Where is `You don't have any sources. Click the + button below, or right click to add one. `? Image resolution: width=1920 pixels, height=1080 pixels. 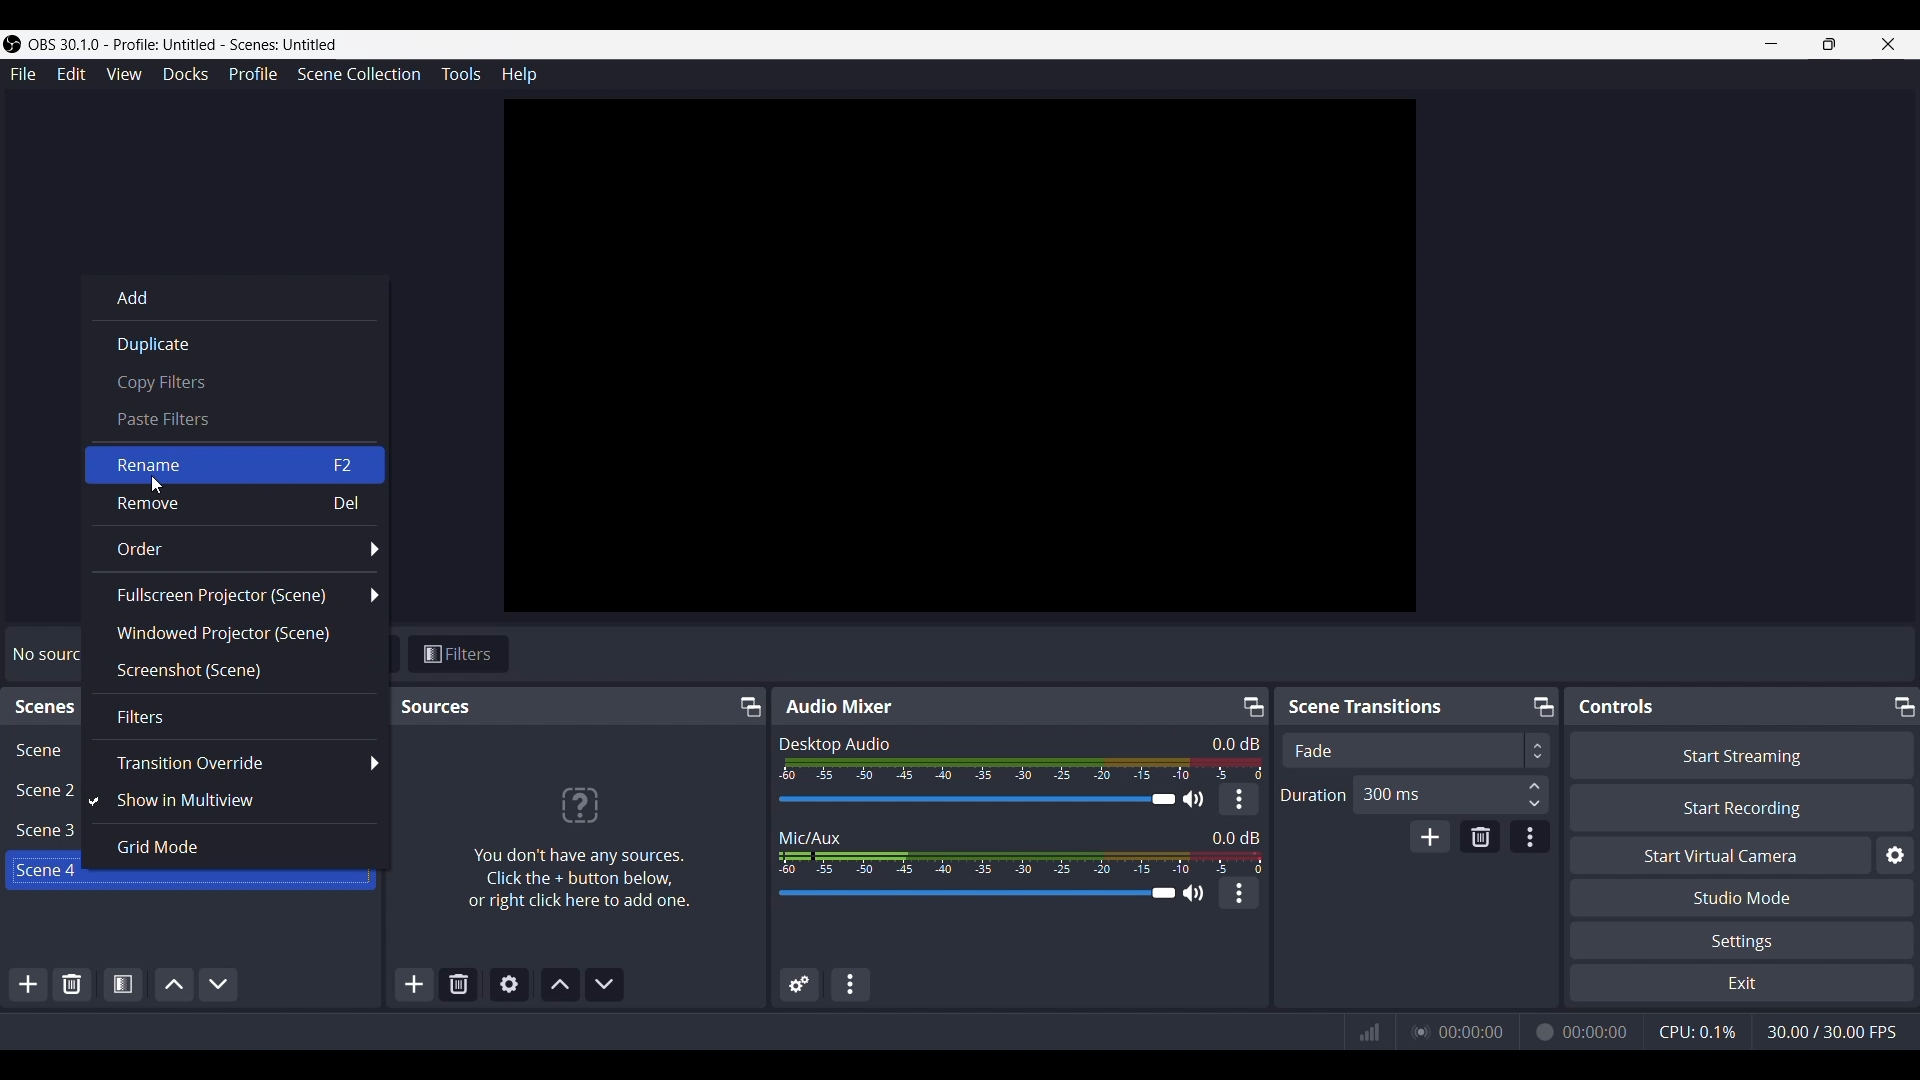
You don't have any sources. Click the + button below, or right click to add one.  is located at coordinates (578, 879).